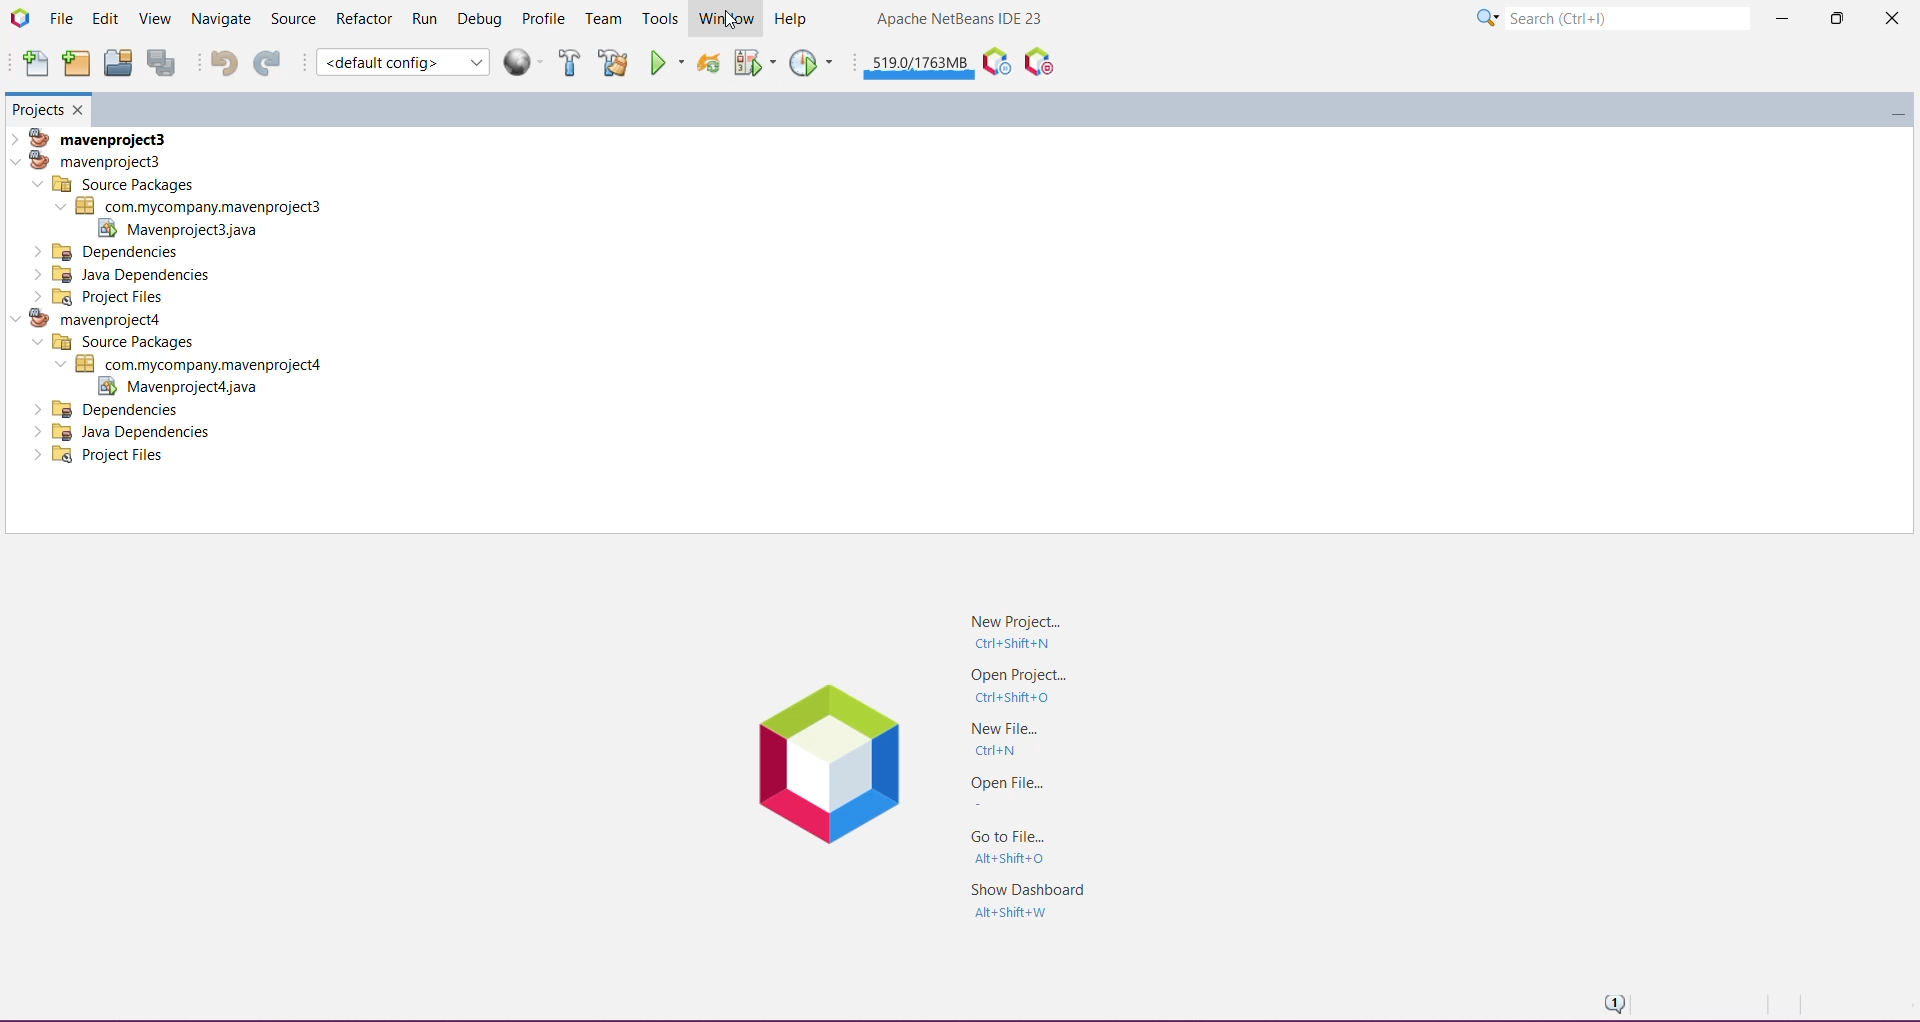 Image resolution: width=1920 pixels, height=1022 pixels. What do you see at coordinates (919, 62) in the screenshot?
I see `Click to force Garbage Collection` at bounding box center [919, 62].